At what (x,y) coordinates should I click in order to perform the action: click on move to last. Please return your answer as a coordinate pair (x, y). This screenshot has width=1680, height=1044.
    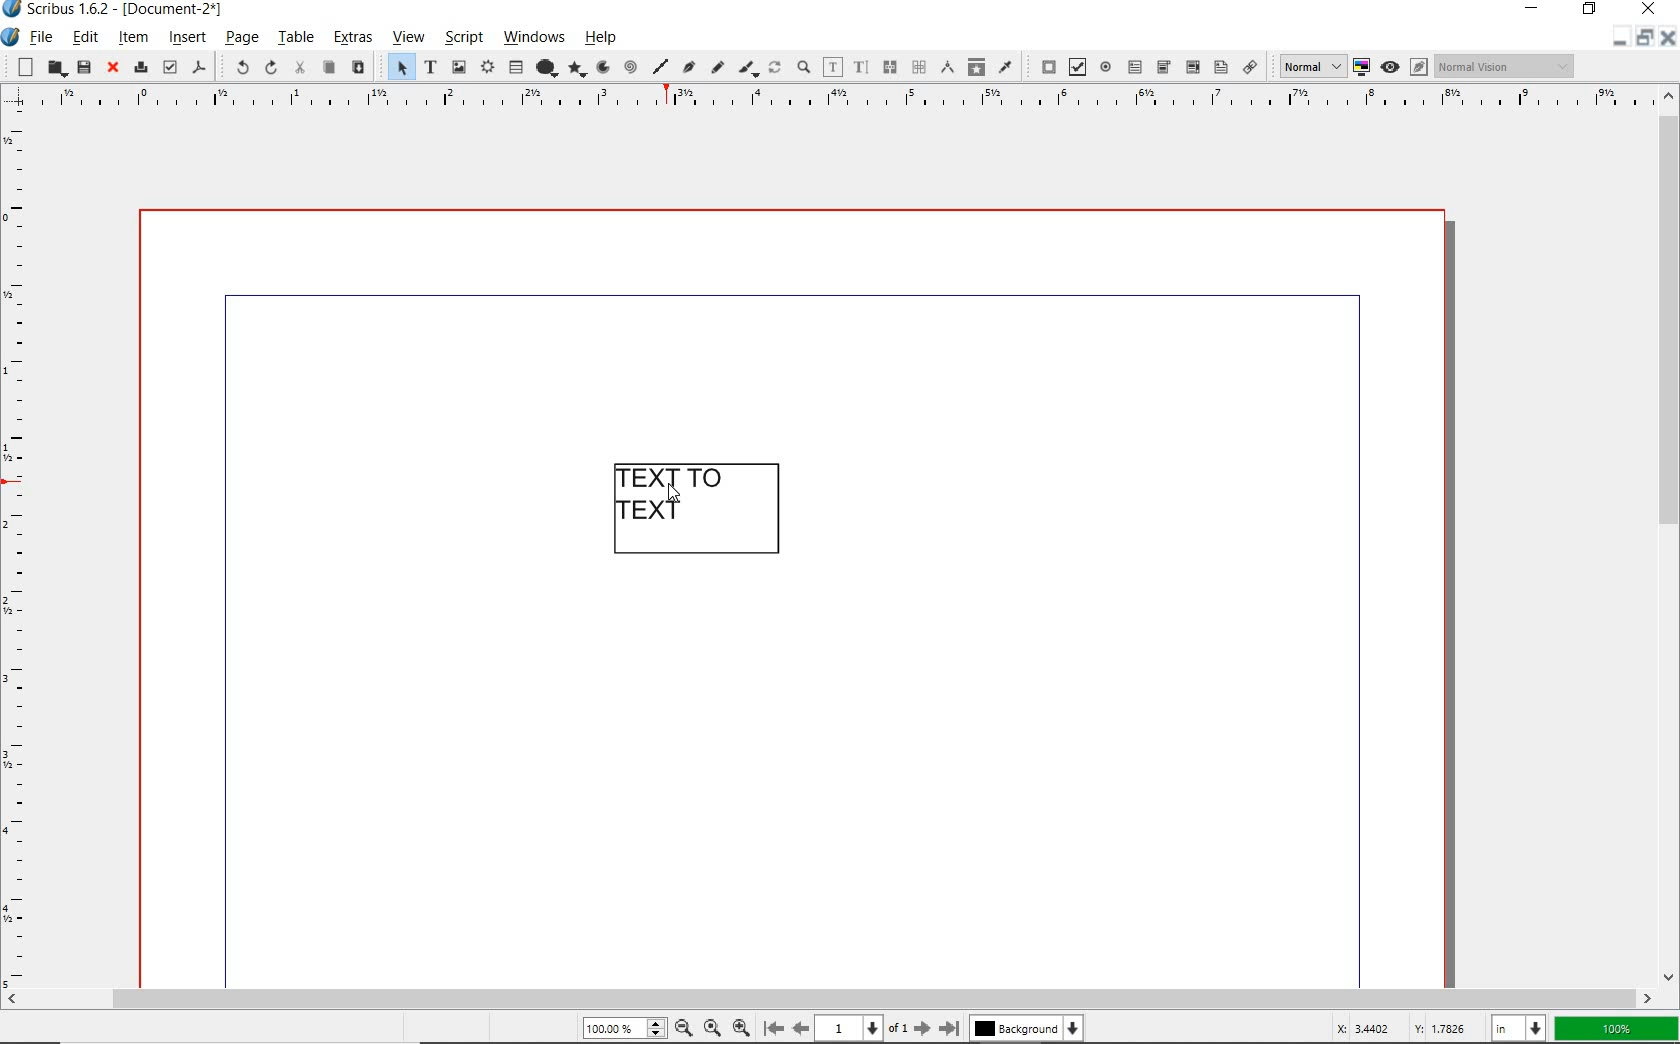
    Looking at the image, I should click on (952, 1030).